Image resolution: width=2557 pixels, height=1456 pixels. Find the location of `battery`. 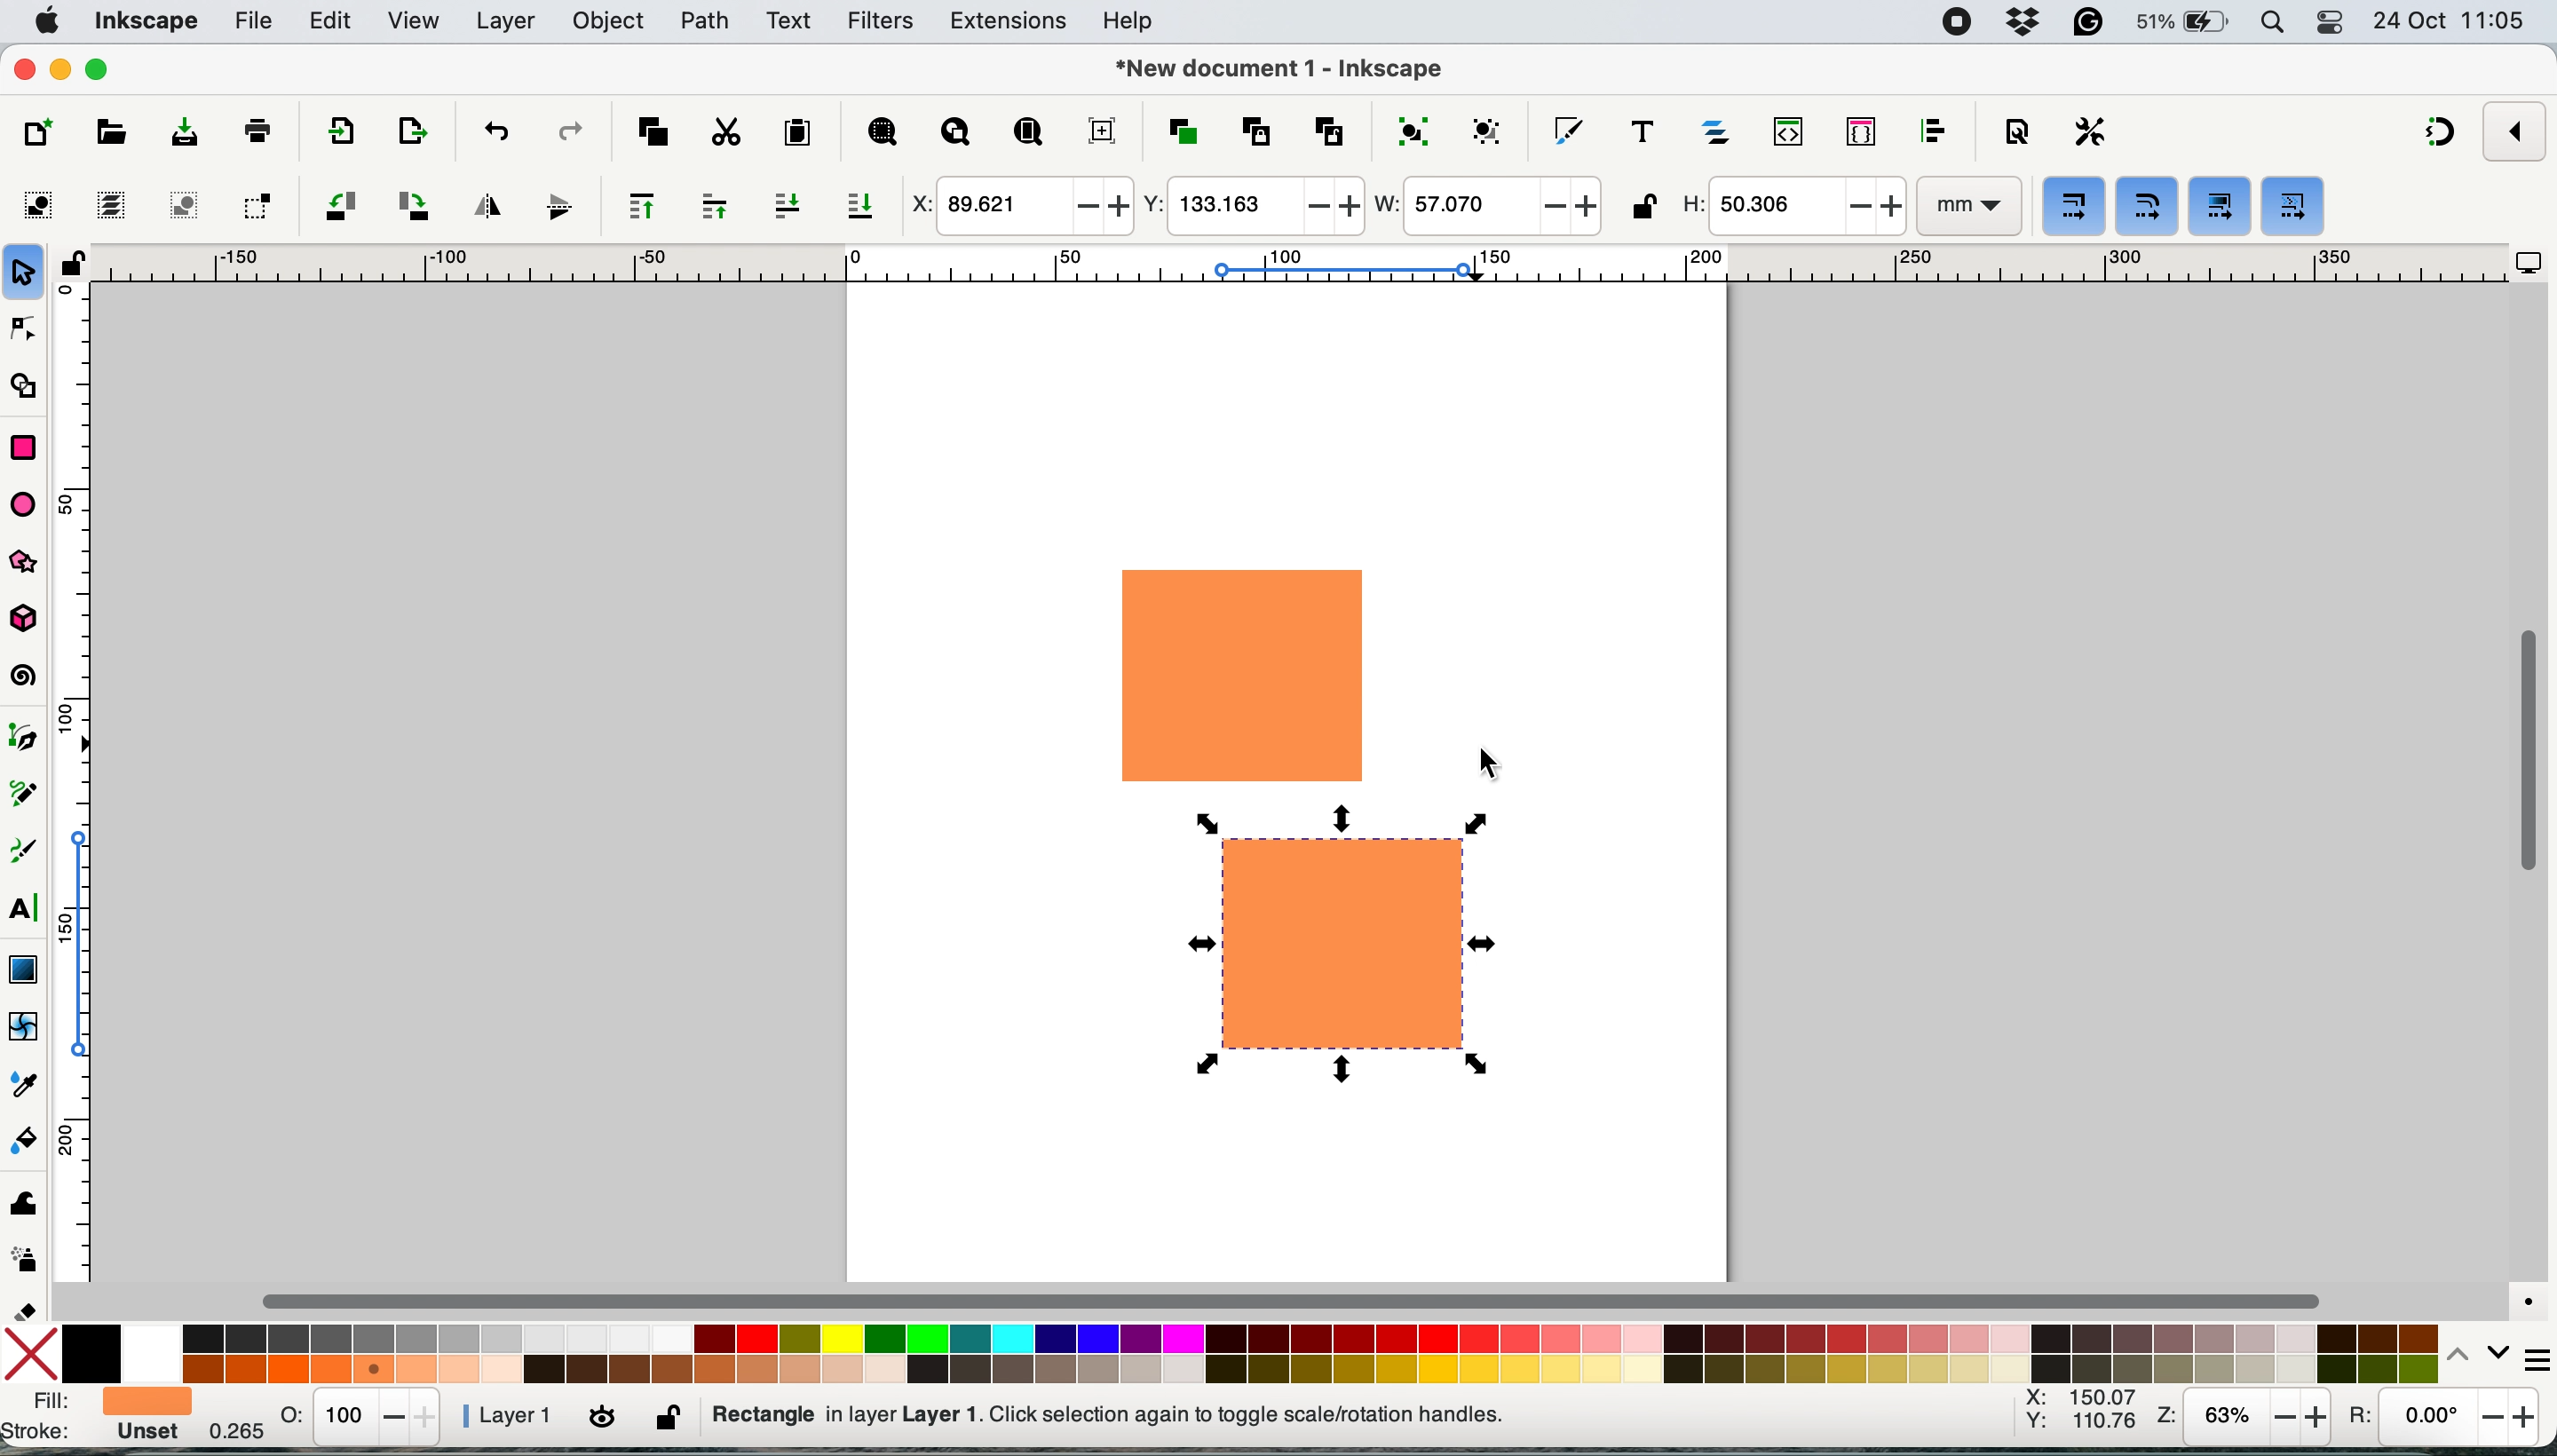

battery is located at coordinates (2184, 22).